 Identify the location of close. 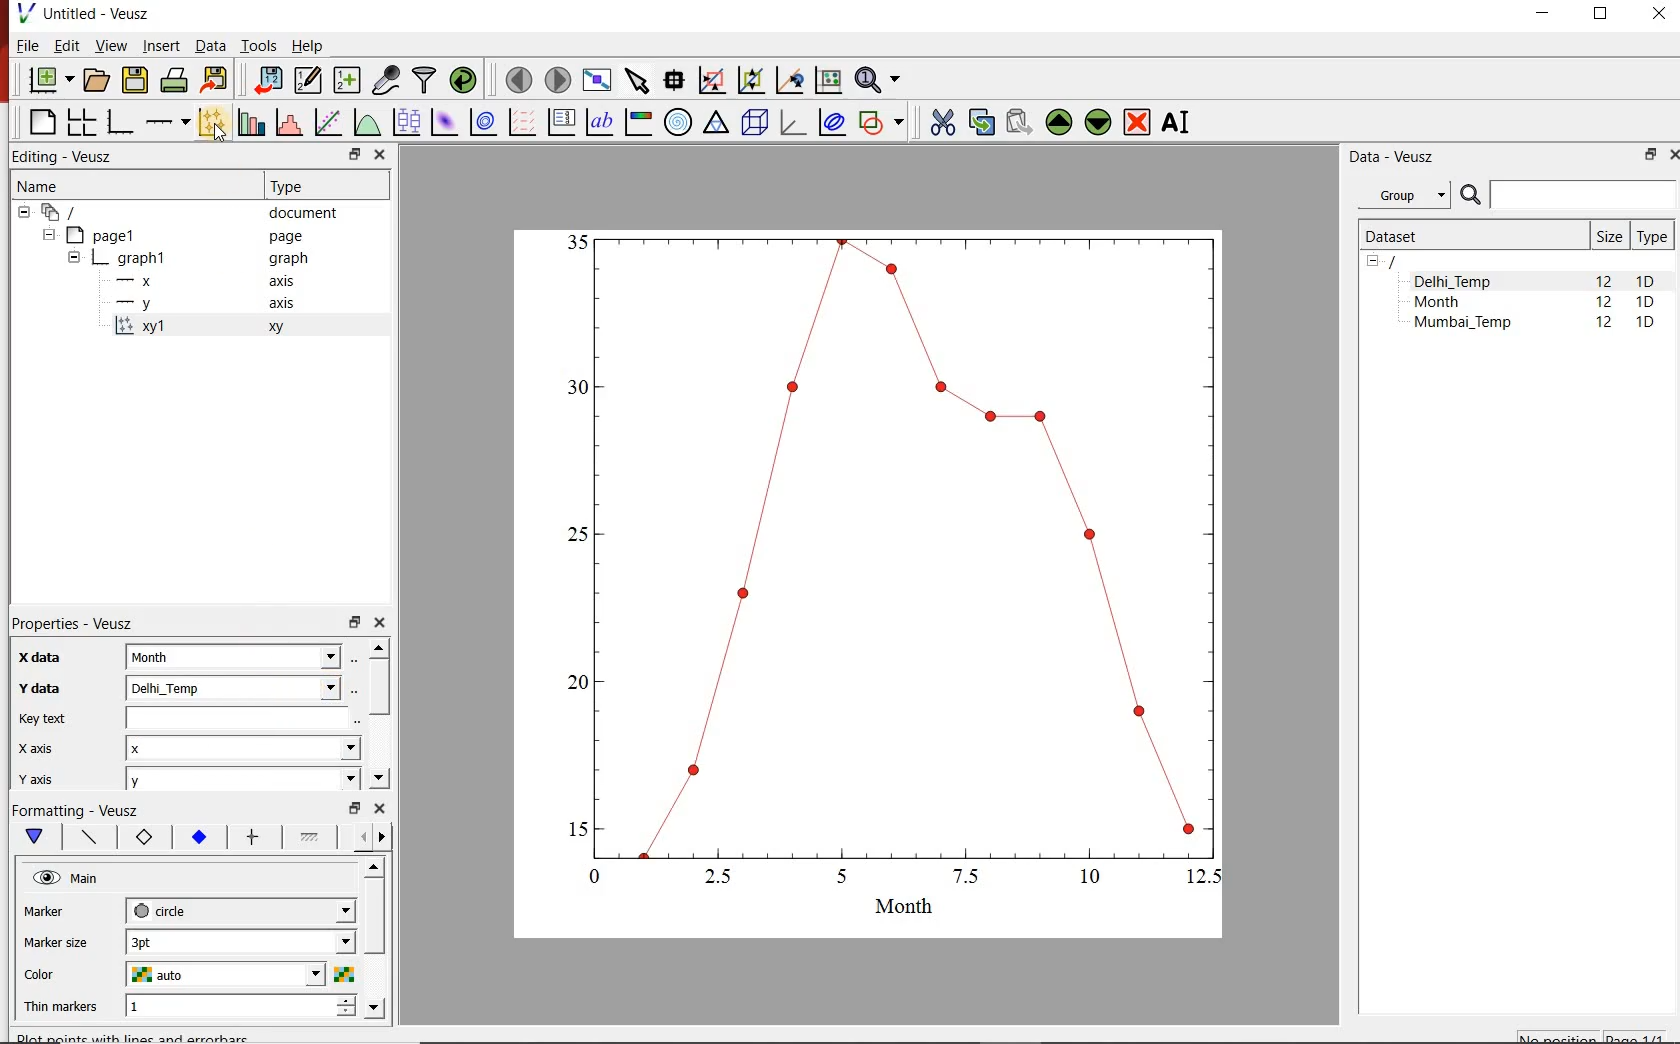
(379, 808).